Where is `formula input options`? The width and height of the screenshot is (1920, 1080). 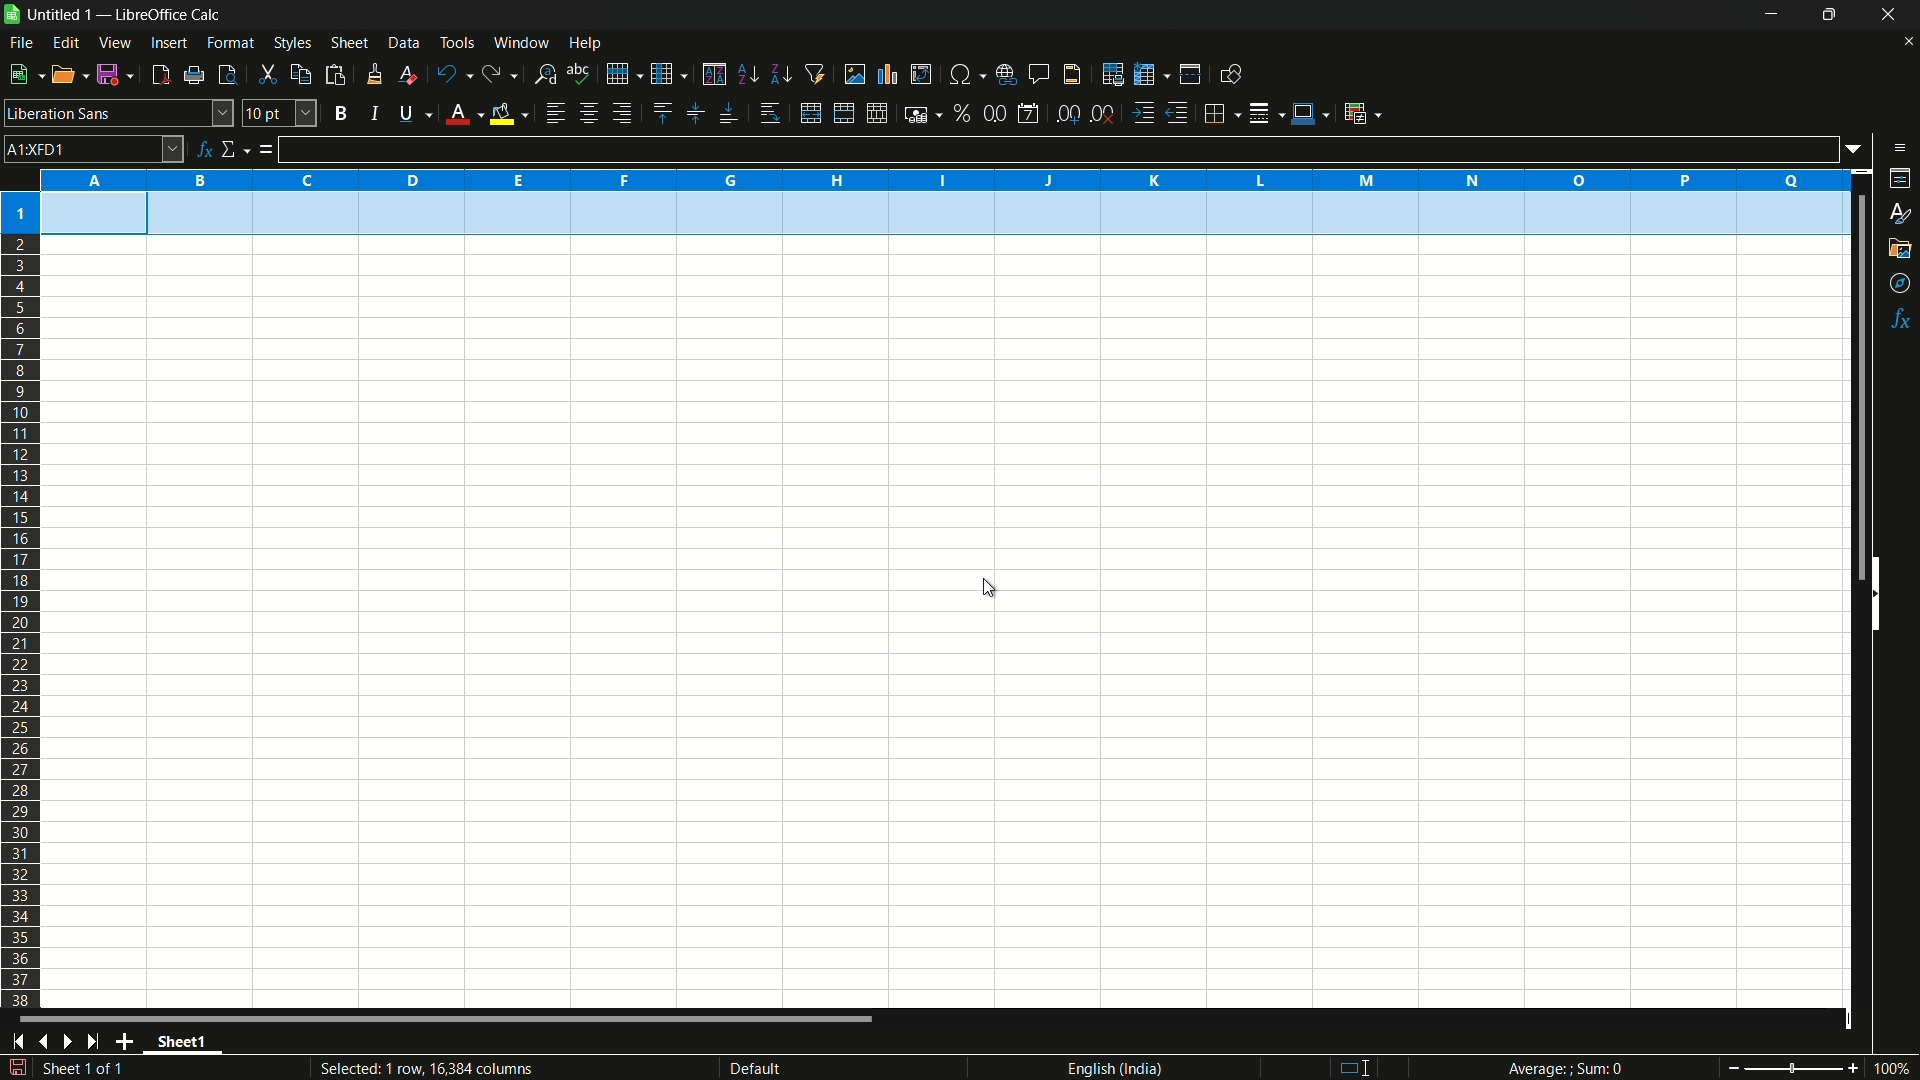
formula input options is located at coordinates (1859, 148).